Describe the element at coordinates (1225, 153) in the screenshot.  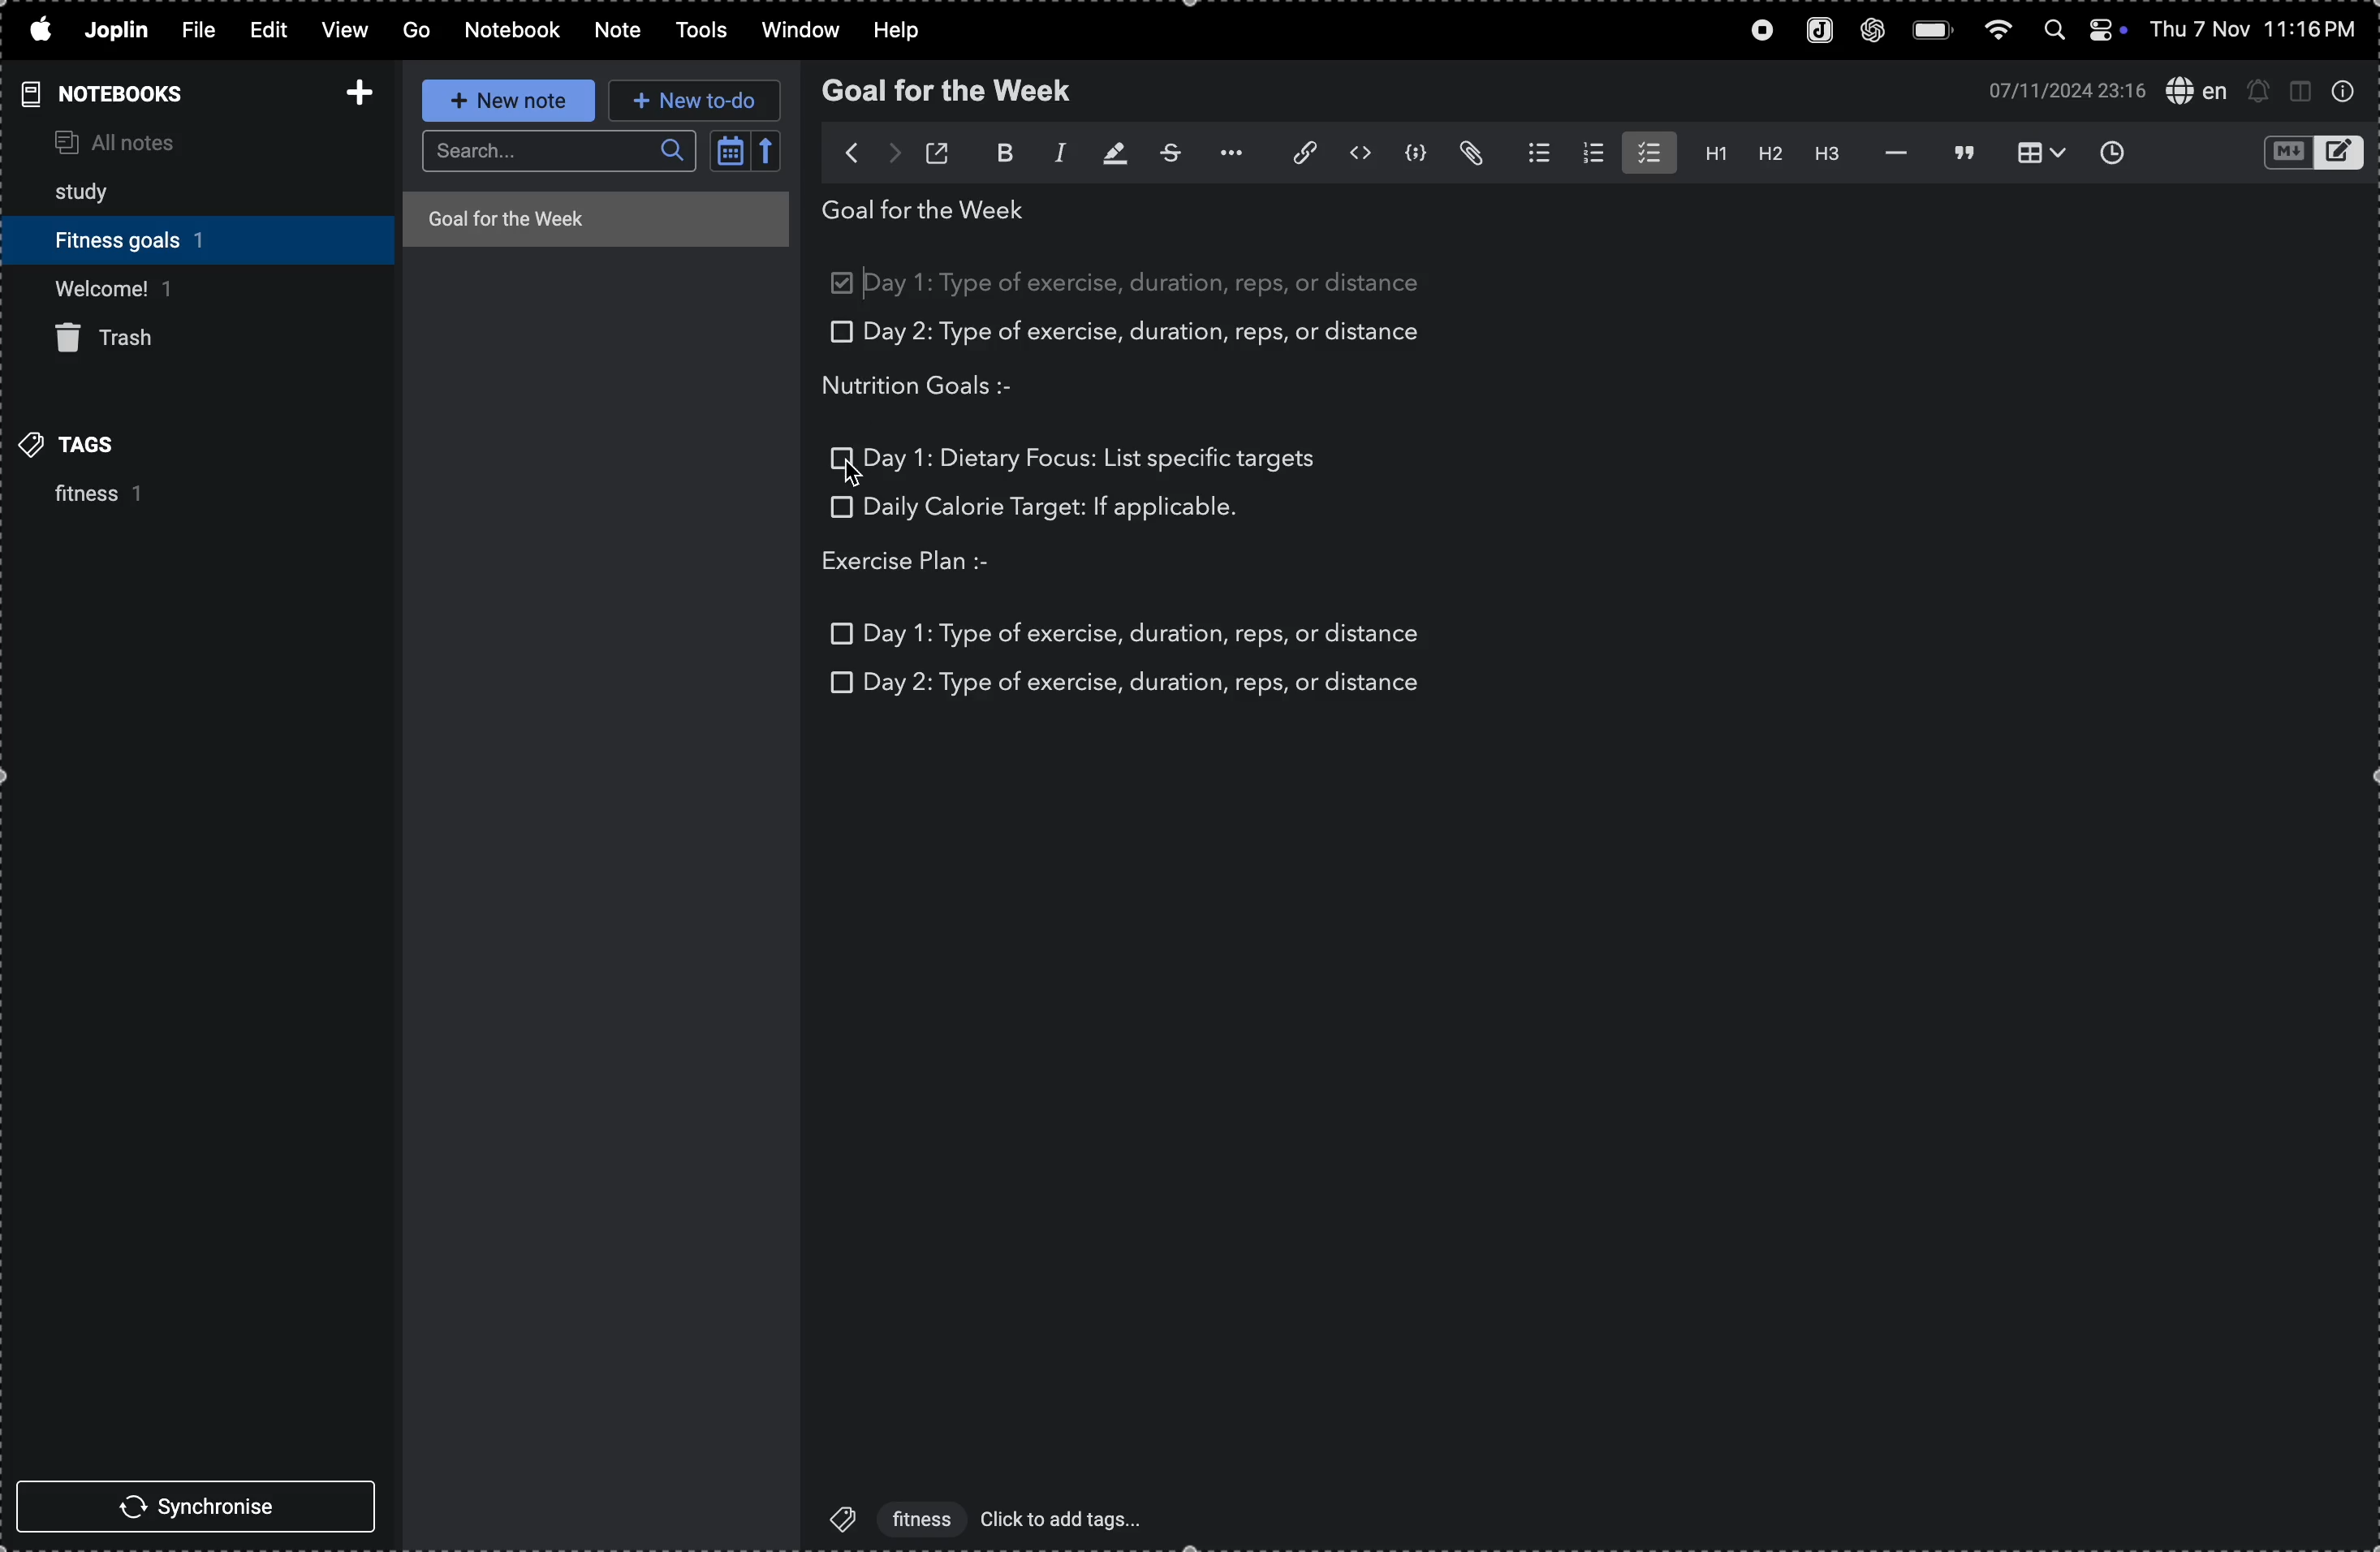
I see `options` at that location.